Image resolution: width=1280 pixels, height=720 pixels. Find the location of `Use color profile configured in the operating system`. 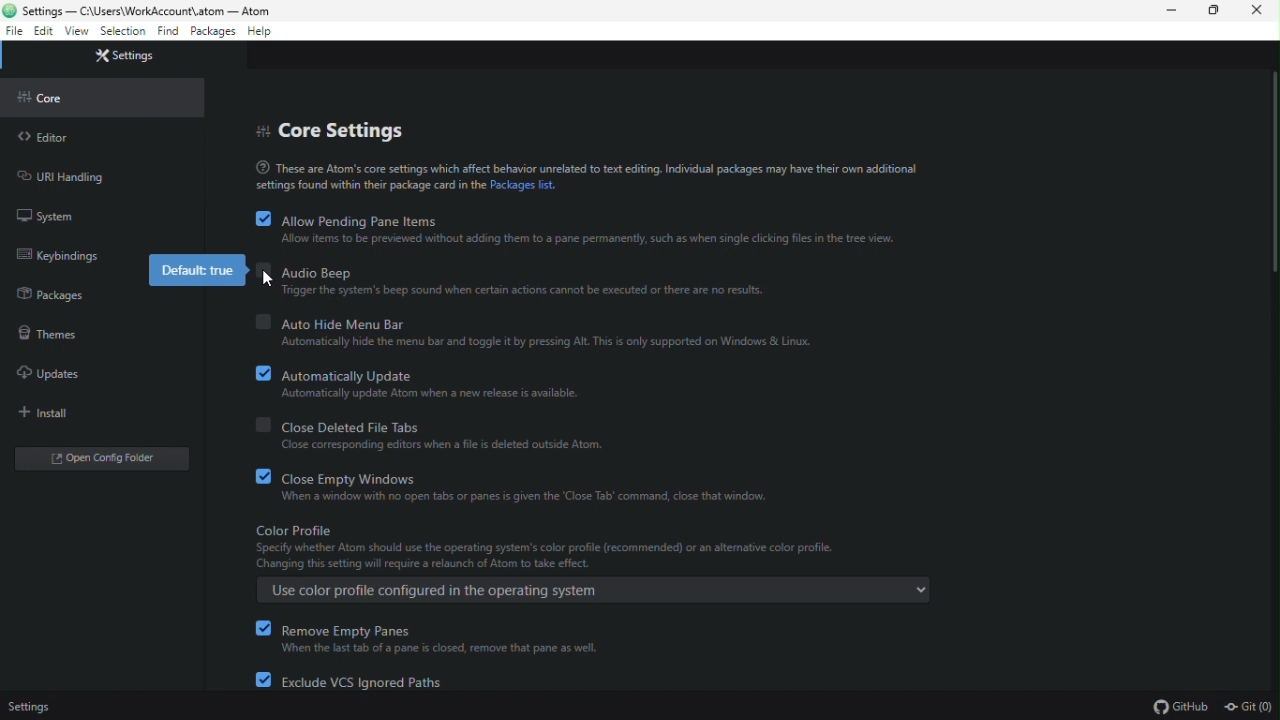

Use color profile configured in the operating system is located at coordinates (592, 592).